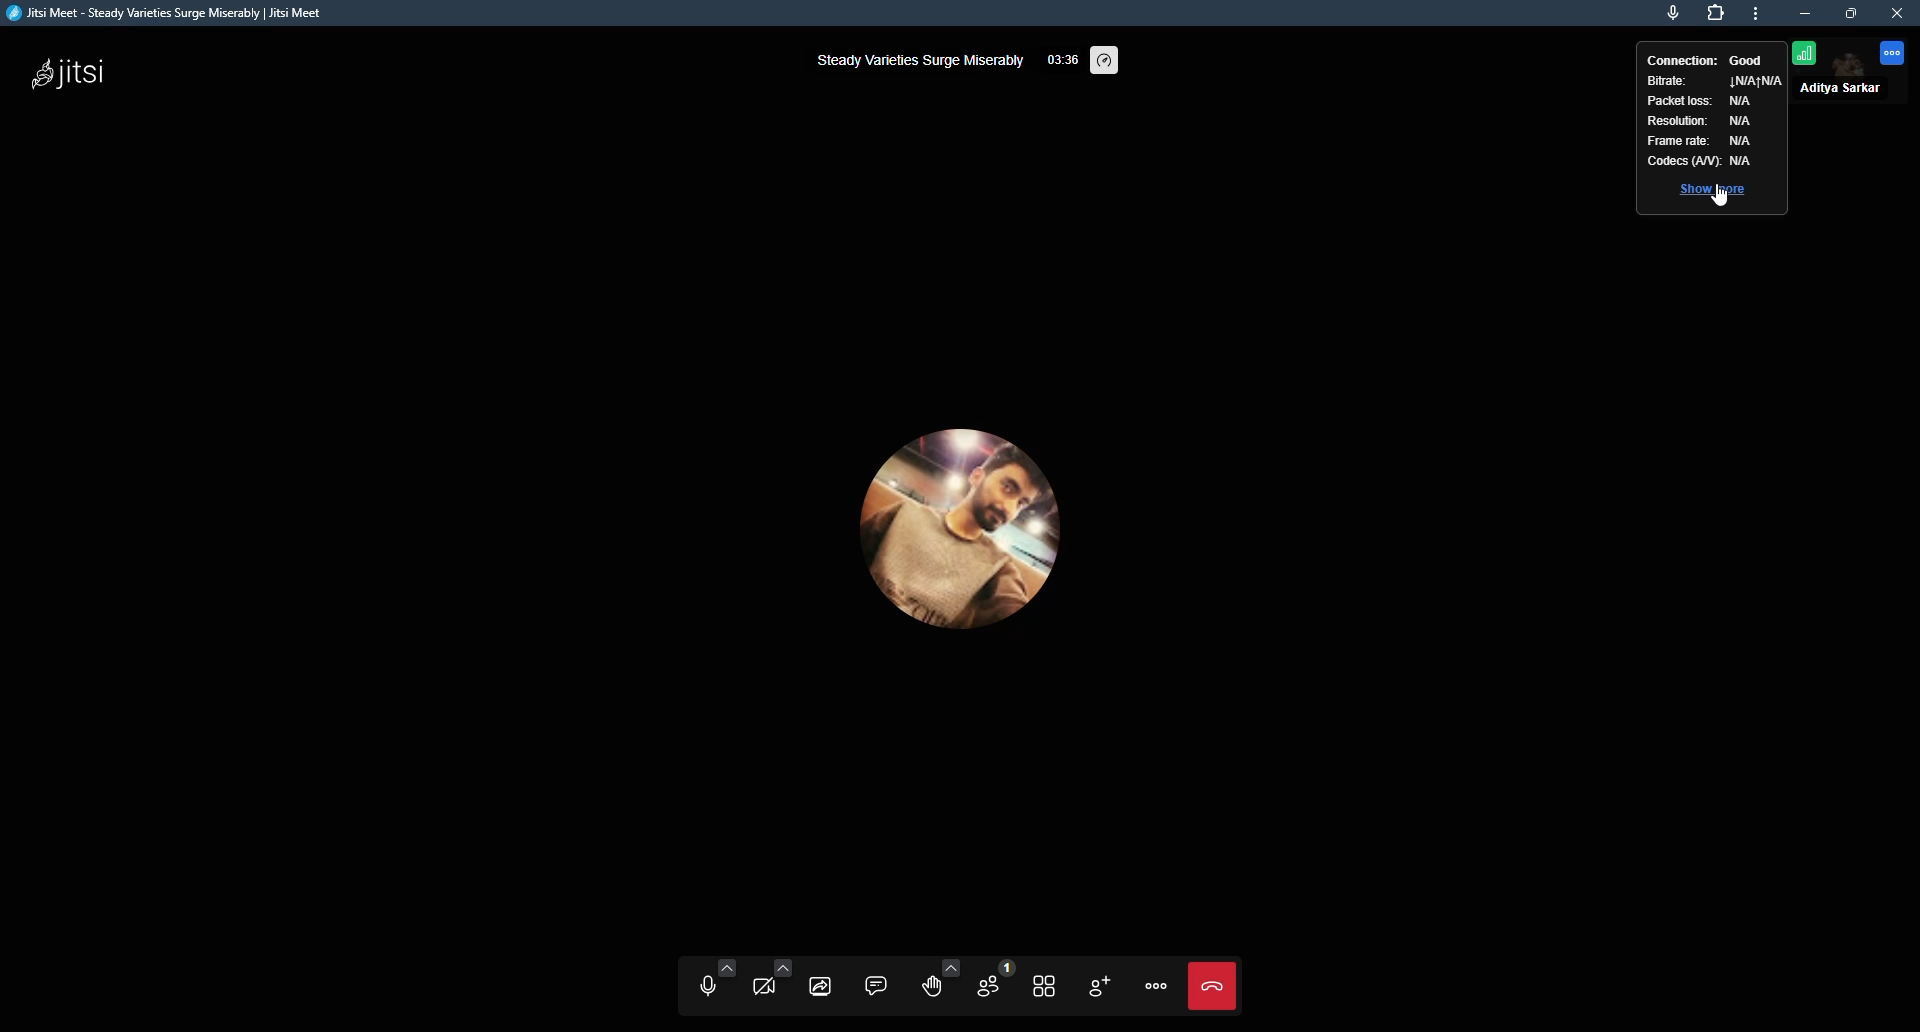 The height and width of the screenshot is (1032, 1920). I want to click on codecs, so click(1681, 162).